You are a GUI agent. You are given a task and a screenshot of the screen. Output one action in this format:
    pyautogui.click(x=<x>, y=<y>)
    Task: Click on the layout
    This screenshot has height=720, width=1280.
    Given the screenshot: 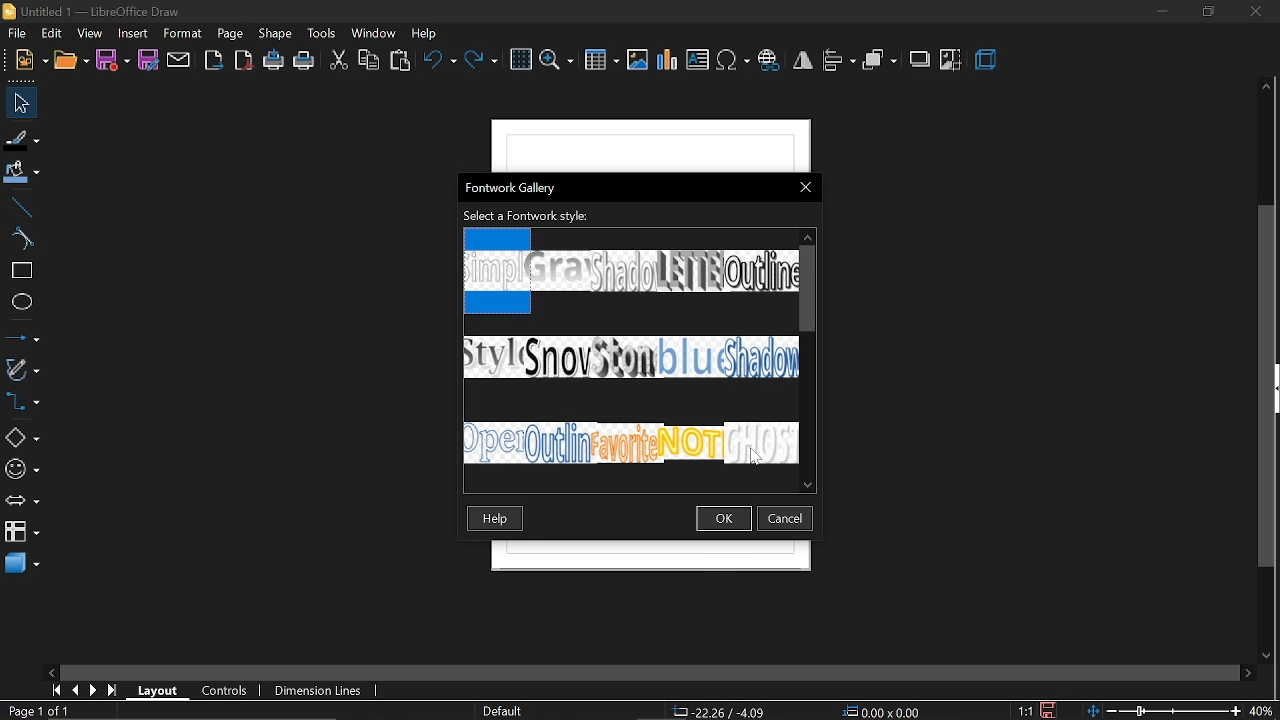 What is the action you would take?
    pyautogui.click(x=156, y=690)
    